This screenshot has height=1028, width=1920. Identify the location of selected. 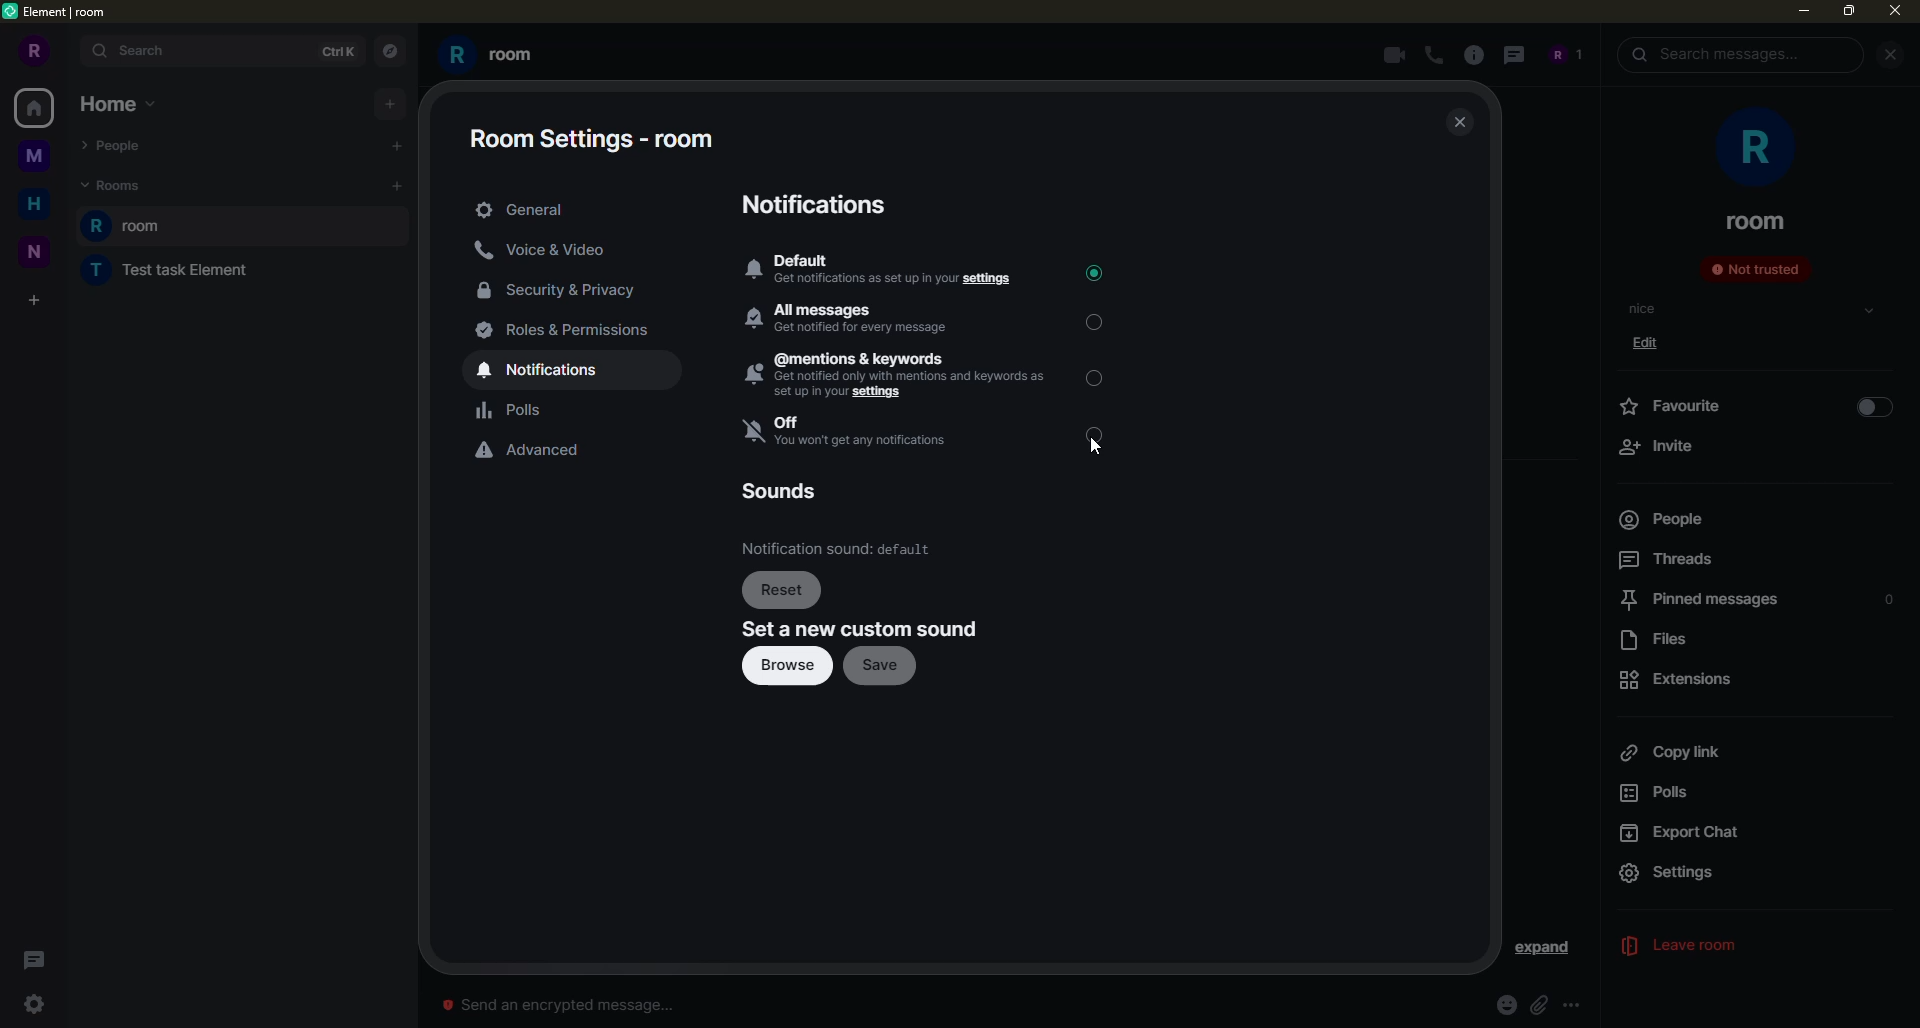
(1095, 271).